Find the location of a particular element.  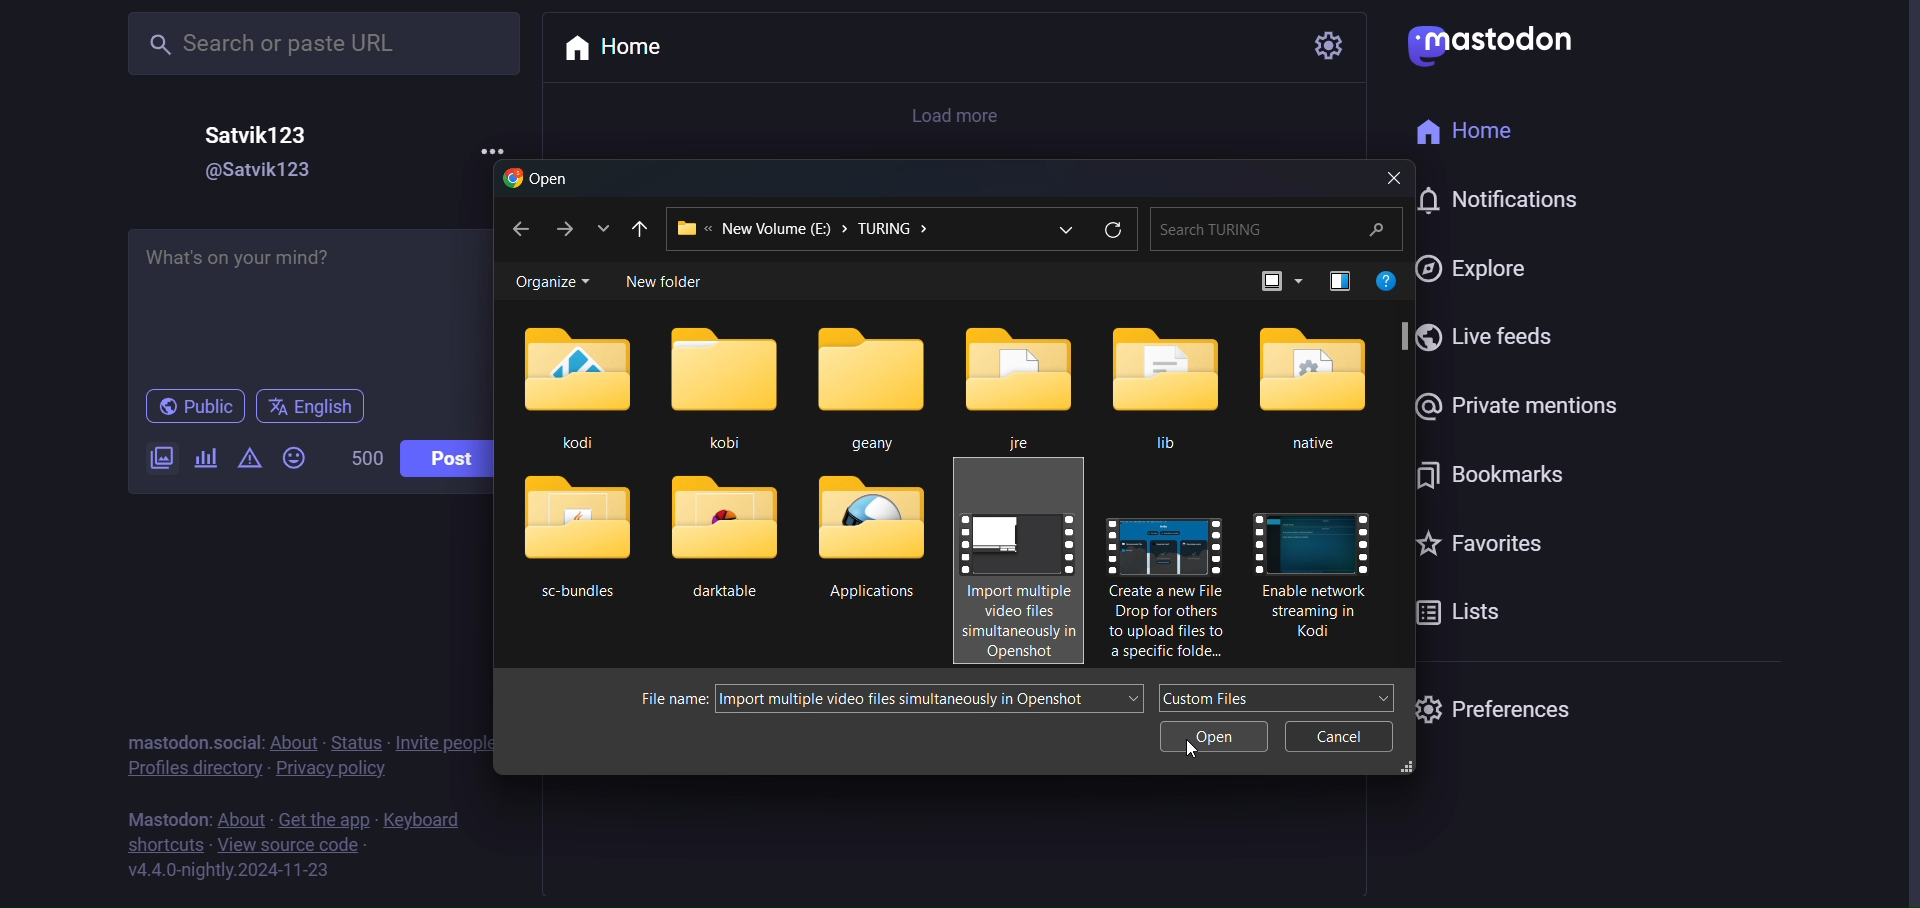

previous is located at coordinates (639, 227).